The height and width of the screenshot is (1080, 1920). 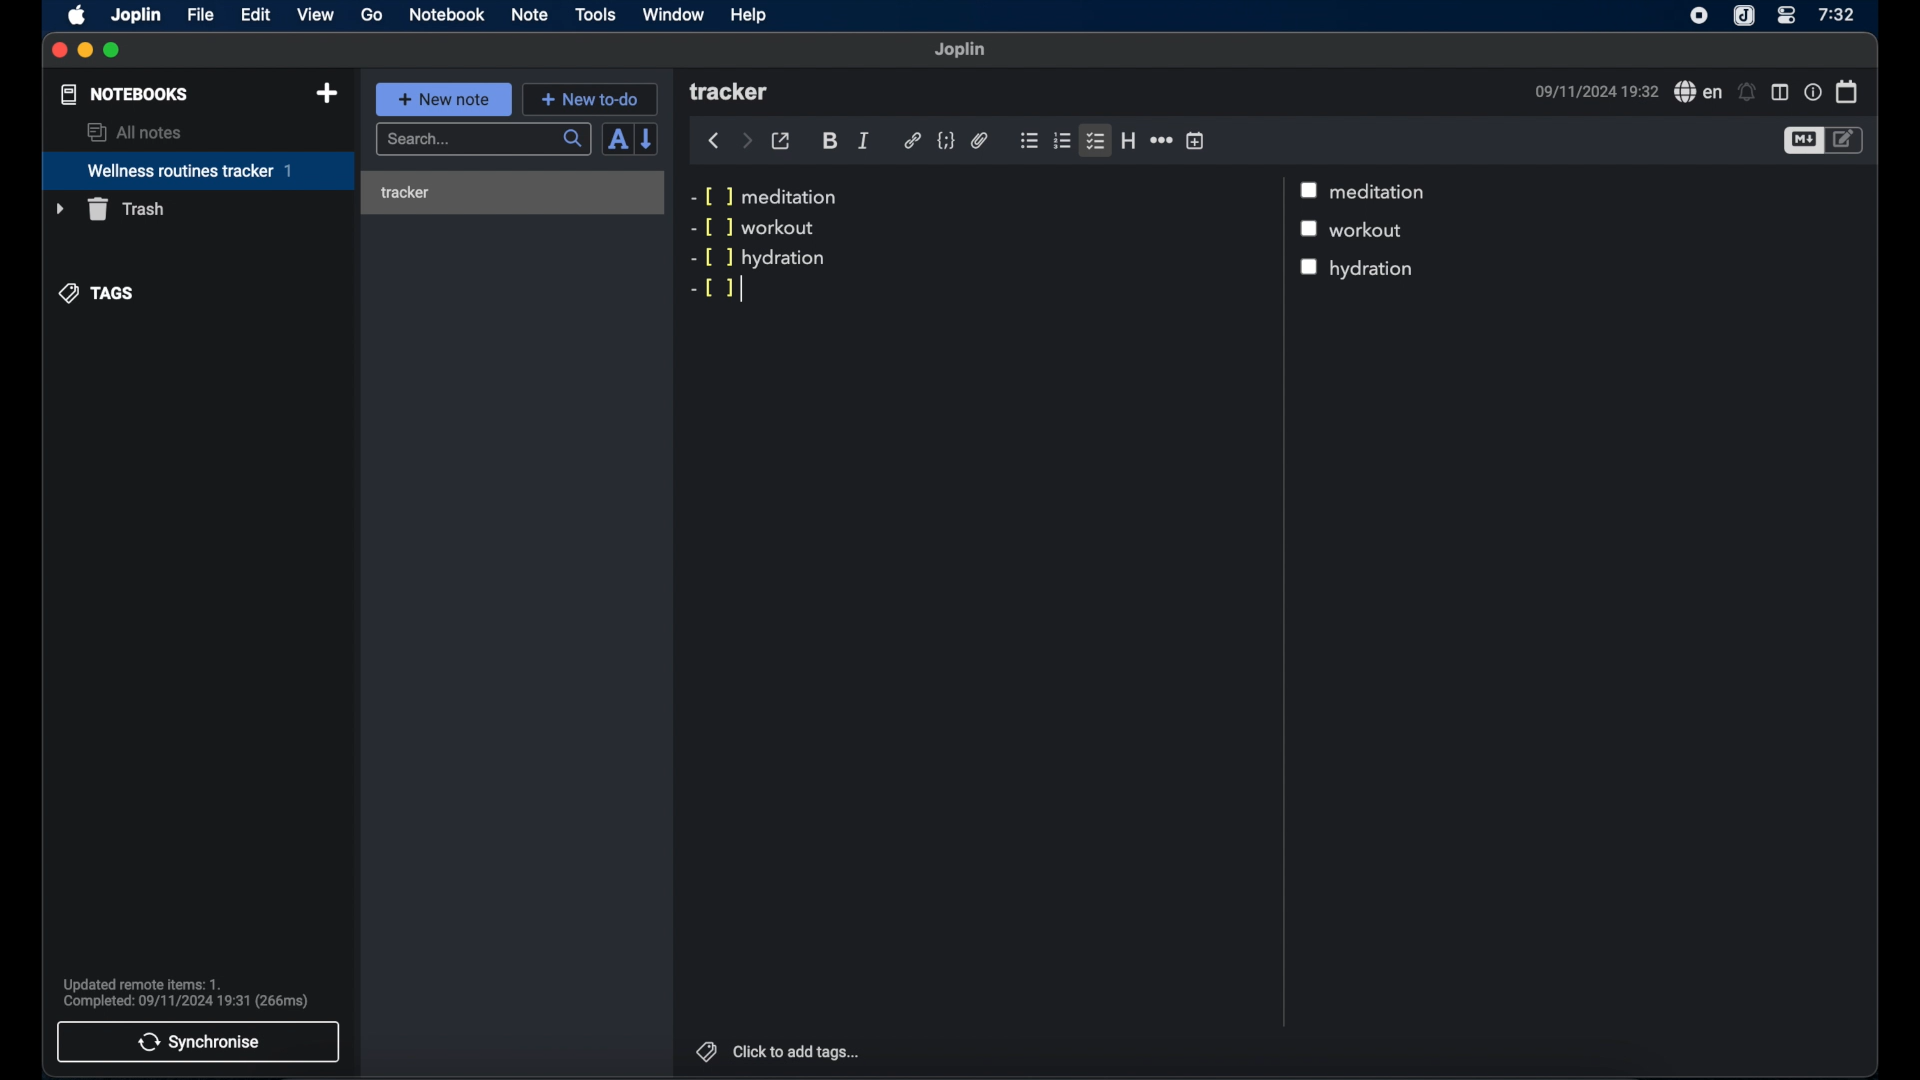 What do you see at coordinates (1311, 189) in the screenshot?
I see `checkbox` at bounding box center [1311, 189].